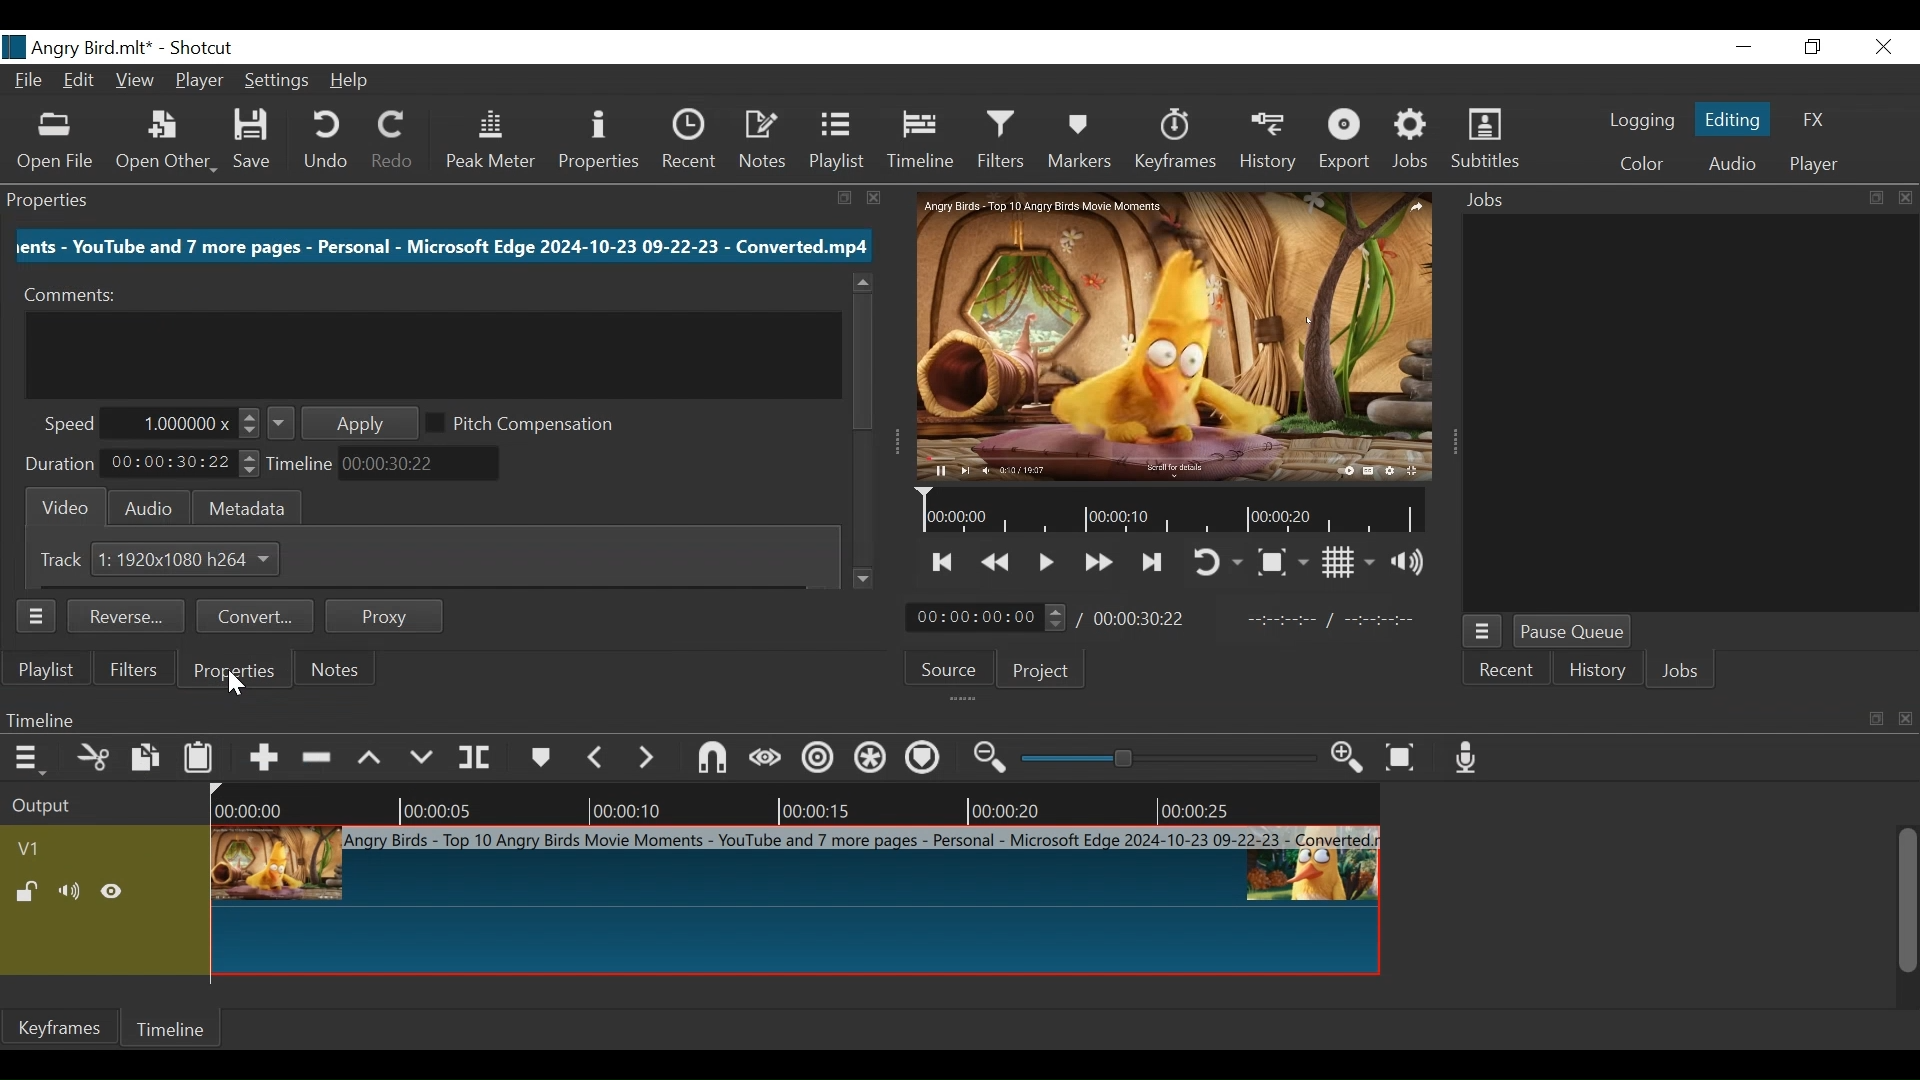 This screenshot has width=1920, height=1080. Describe the element at coordinates (183, 422) in the screenshot. I see `Adjust Speed` at that location.